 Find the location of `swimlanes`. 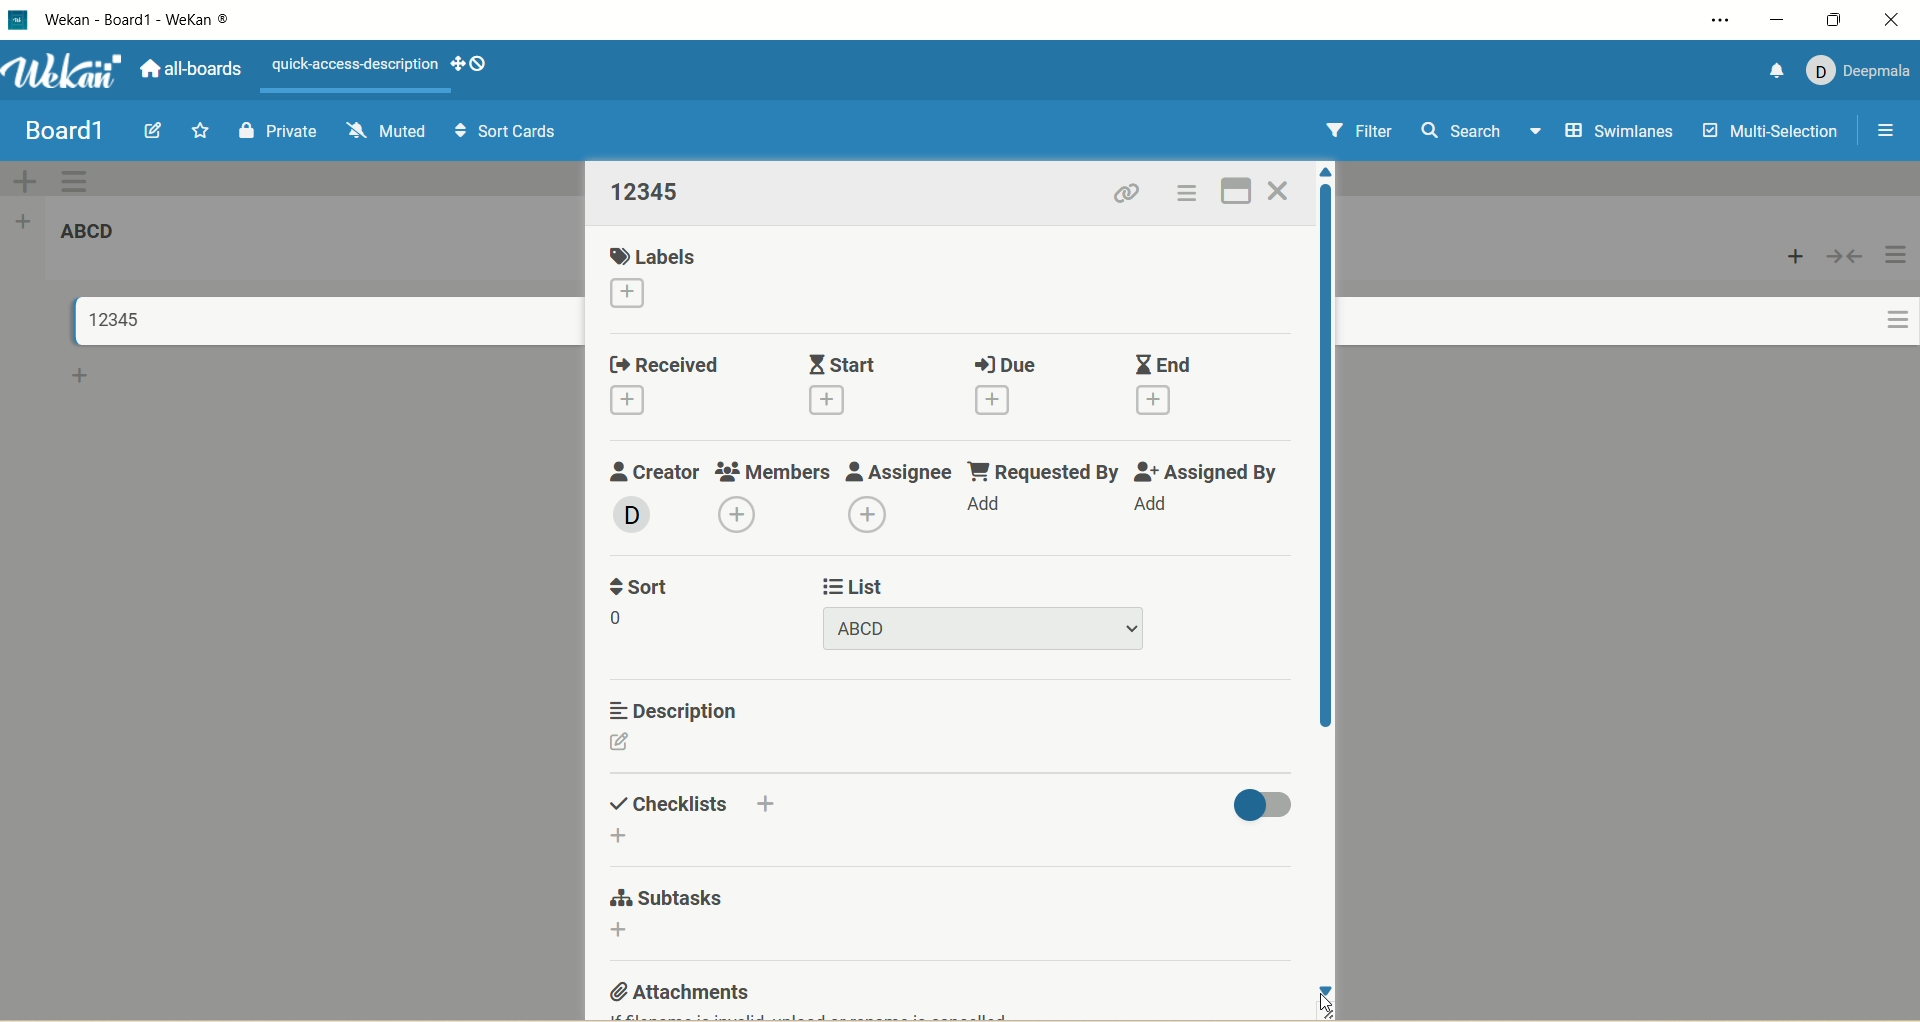

swimlanes is located at coordinates (1622, 133).